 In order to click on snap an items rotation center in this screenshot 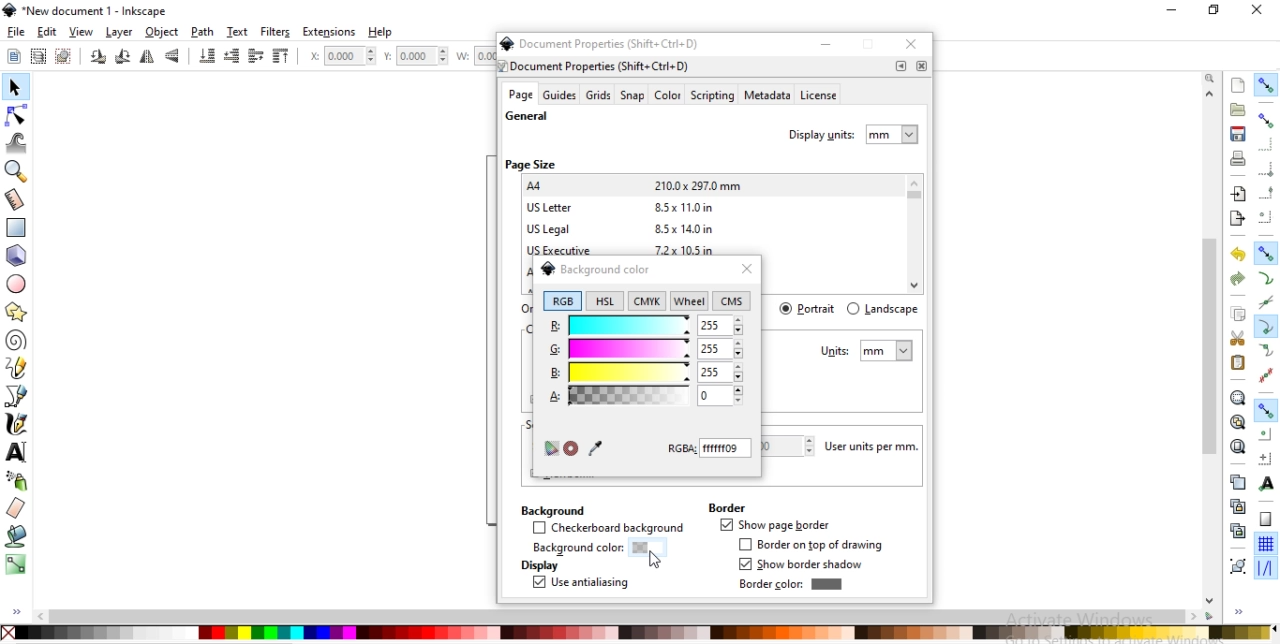, I will do `click(1266, 458)`.